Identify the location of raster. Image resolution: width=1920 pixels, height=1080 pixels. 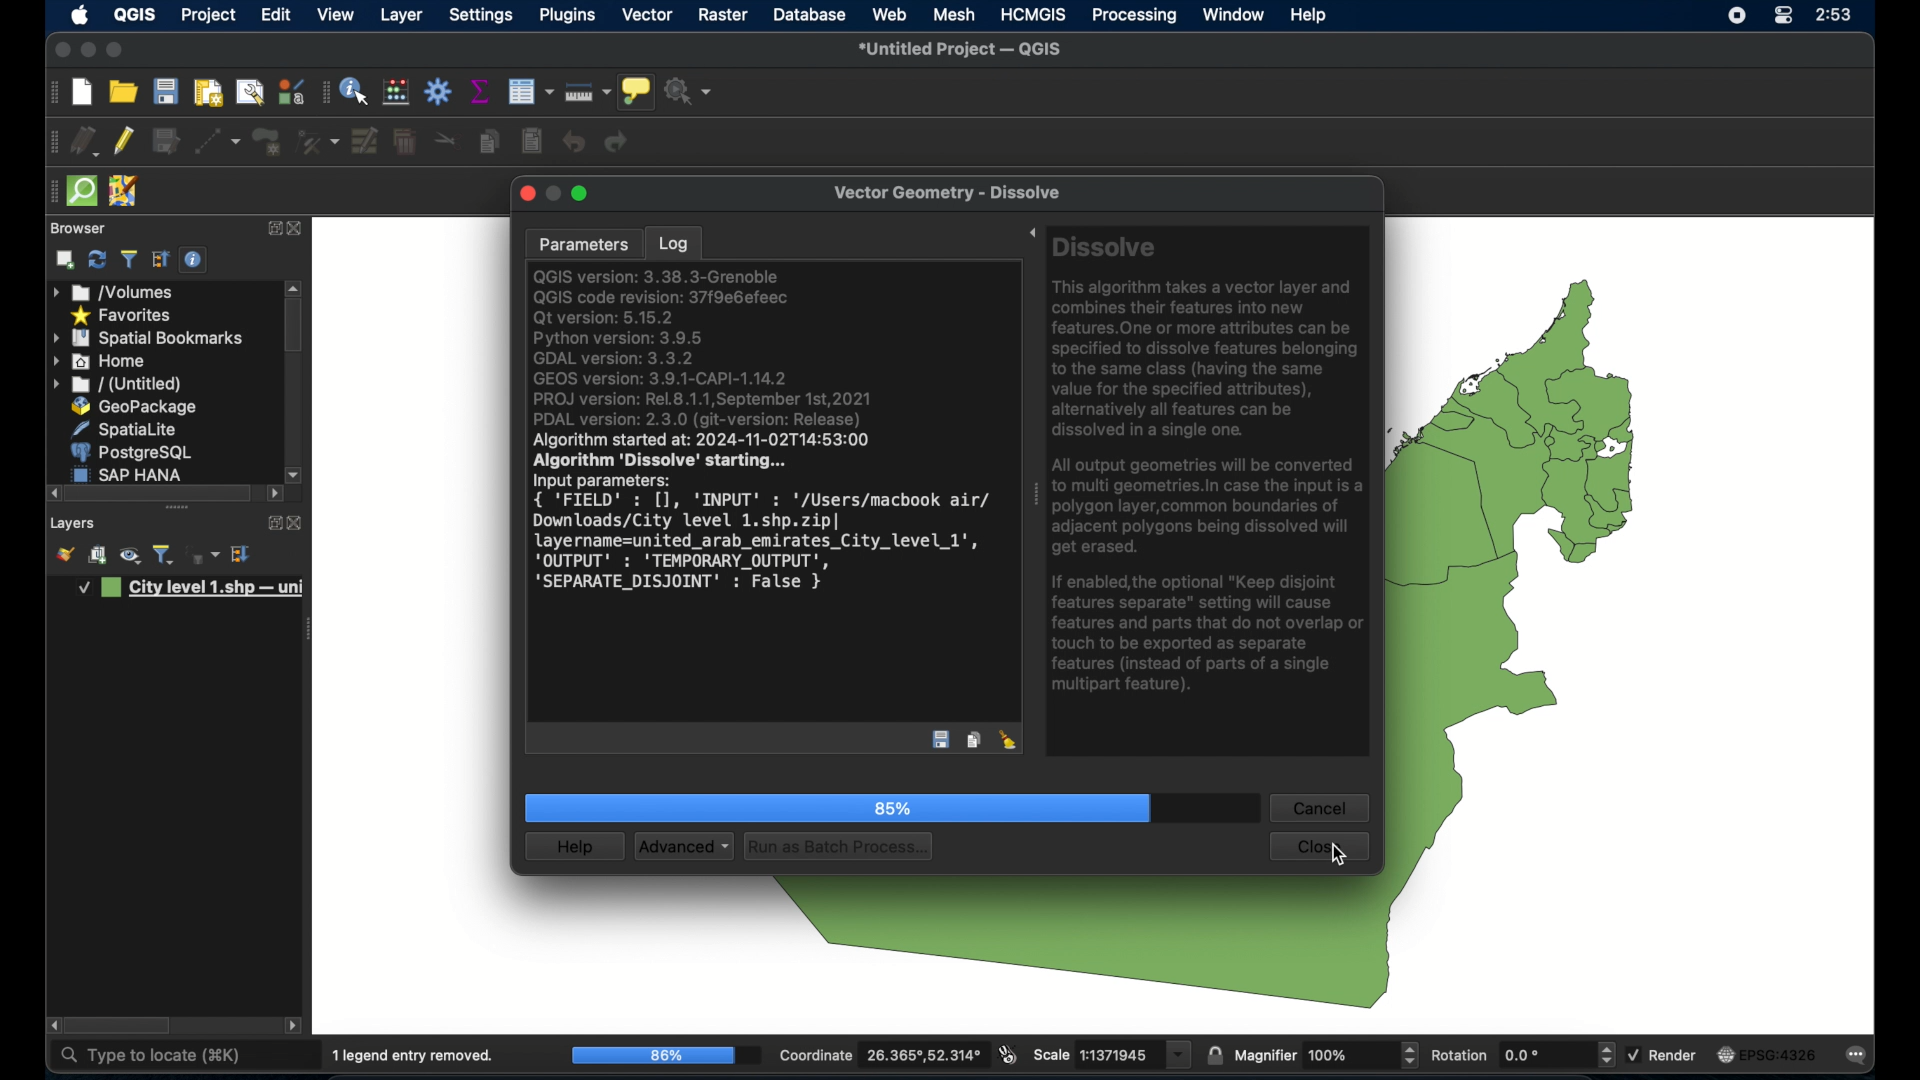
(723, 15).